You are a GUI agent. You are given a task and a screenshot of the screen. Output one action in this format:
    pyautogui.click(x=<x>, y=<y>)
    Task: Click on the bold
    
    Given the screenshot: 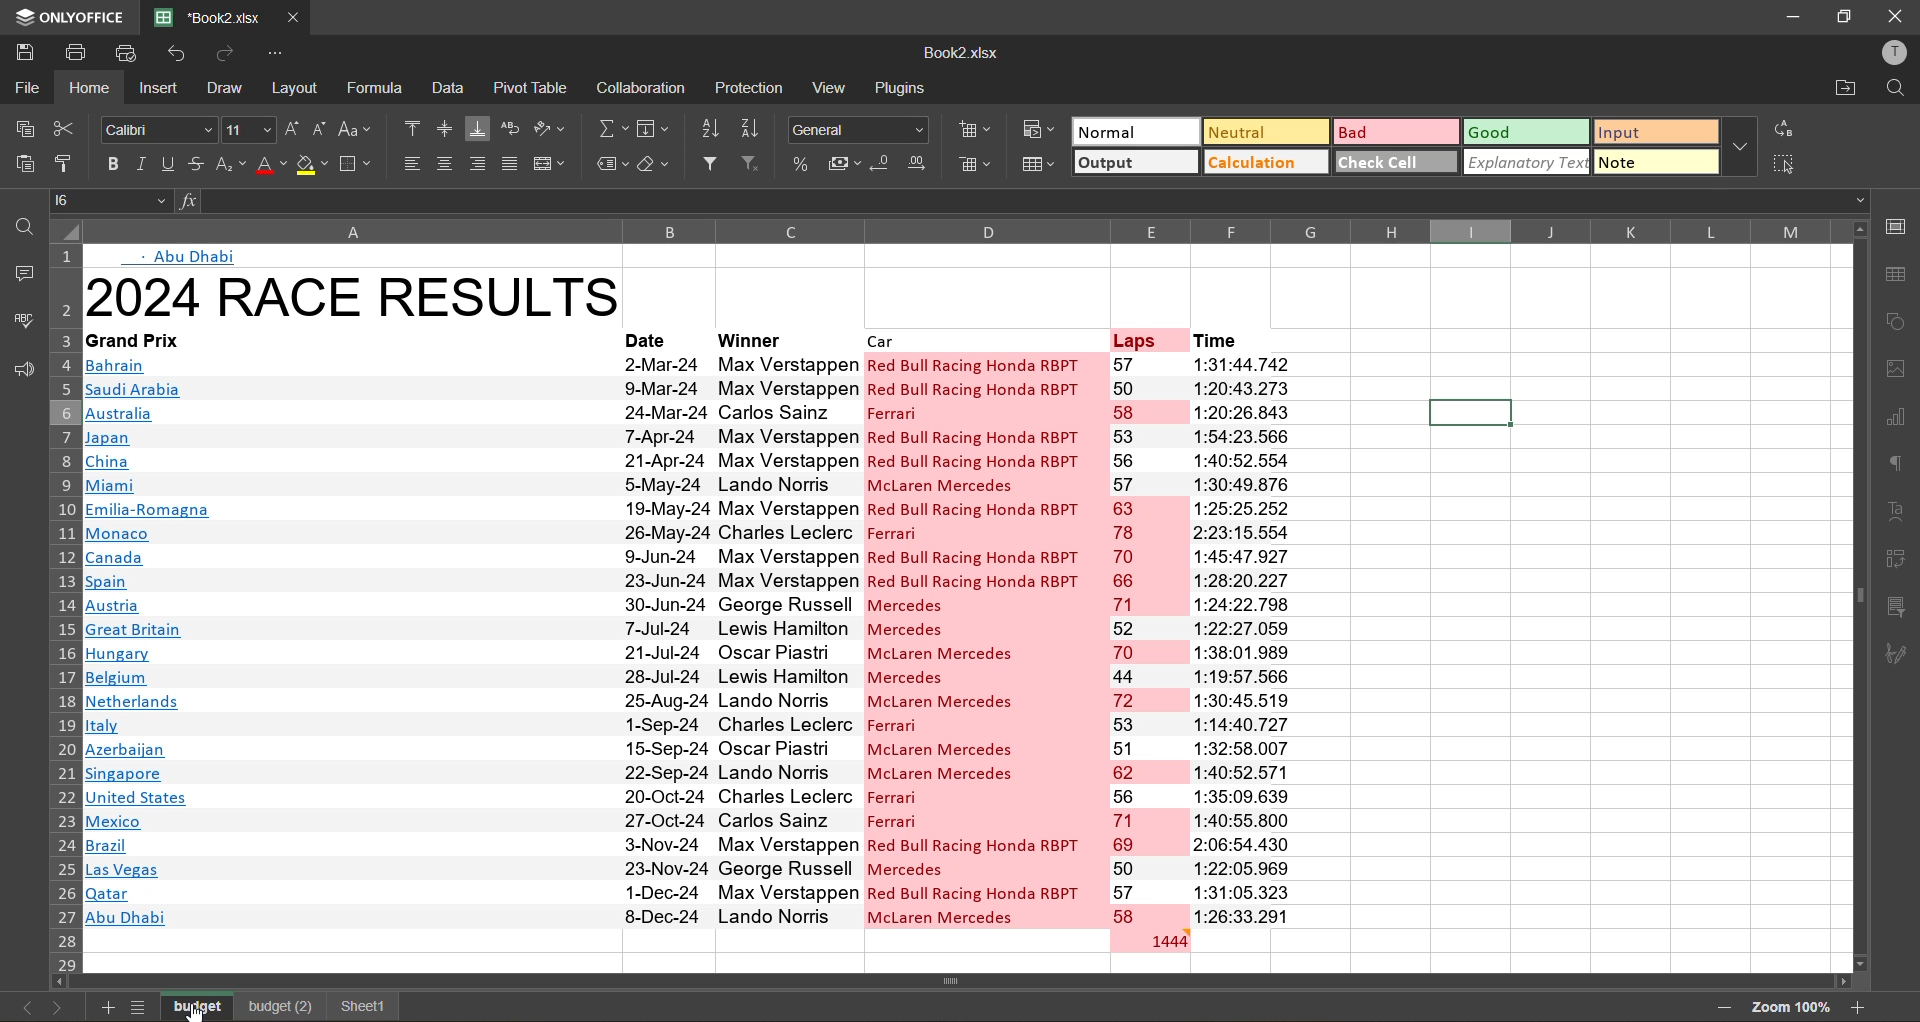 What is the action you would take?
    pyautogui.click(x=109, y=162)
    